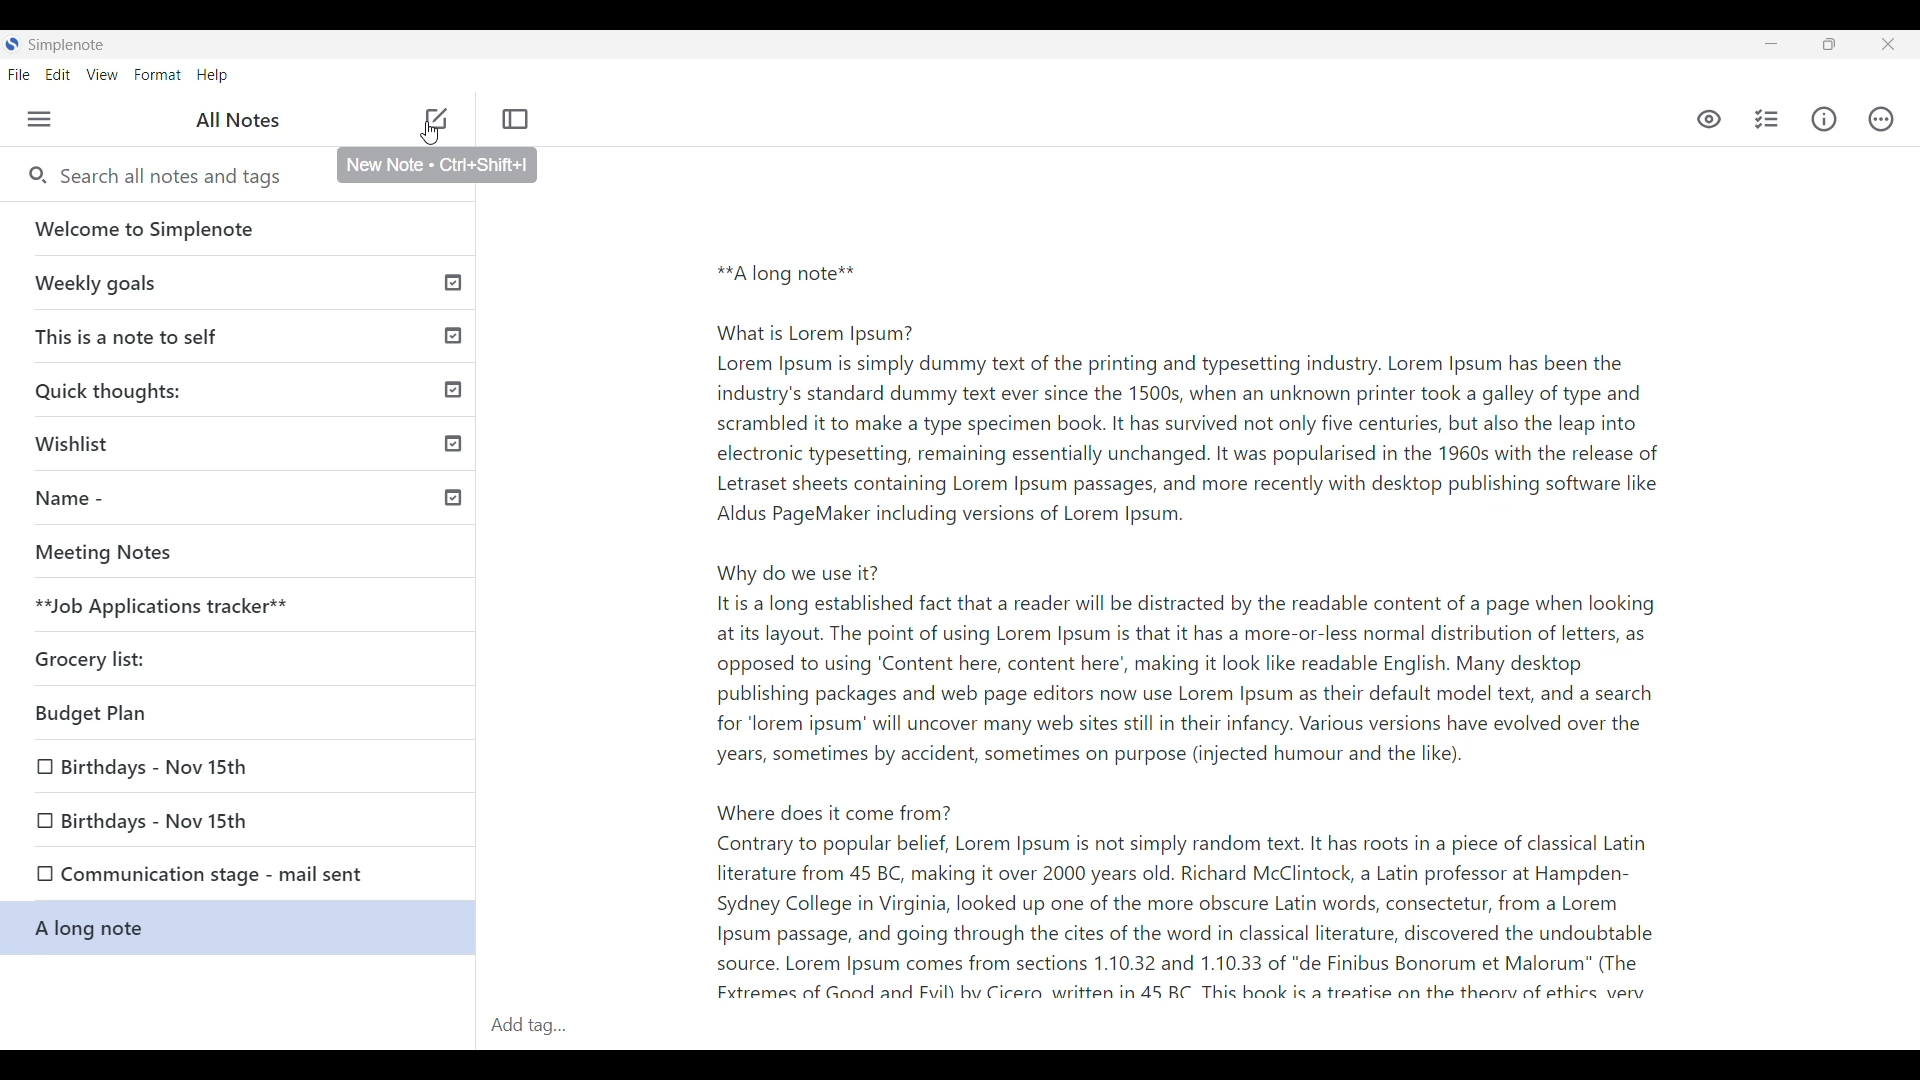 Image resolution: width=1920 pixels, height=1080 pixels. What do you see at coordinates (143, 656) in the screenshot?
I see `Grocery list` at bounding box center [143, 656].